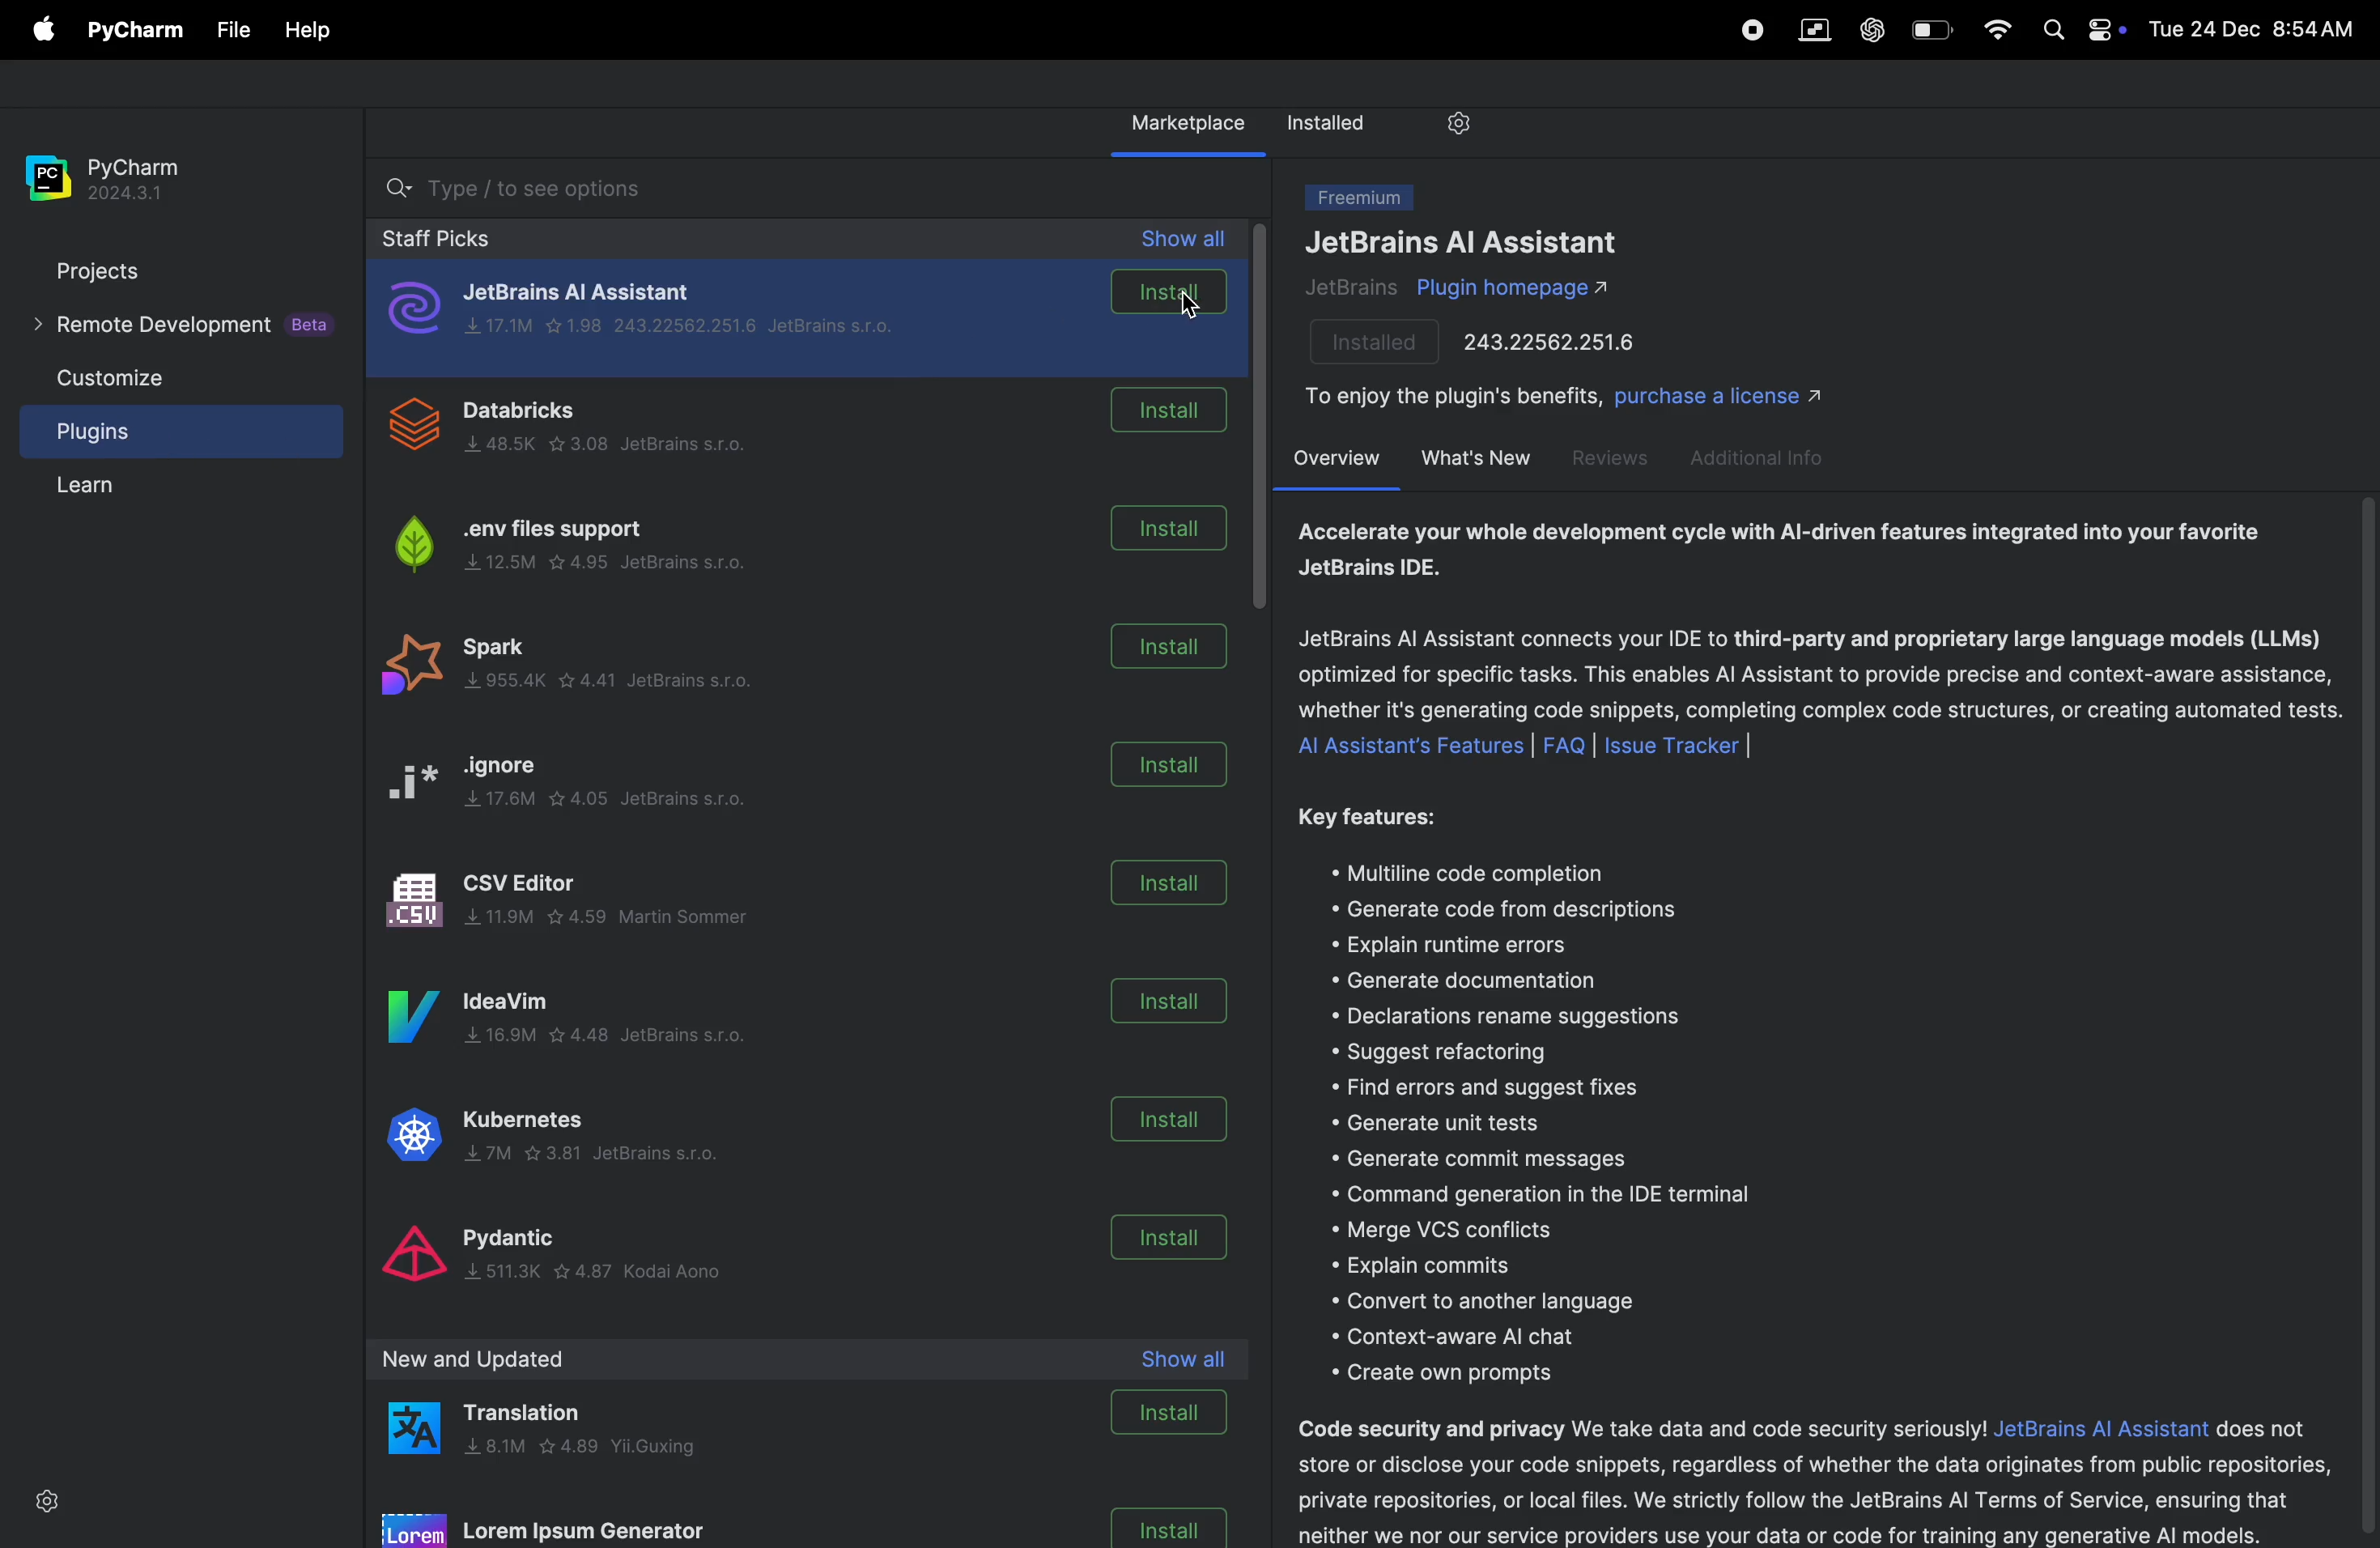  Describe the element at coordinates (600, 1429) in the screenshot. I see `translation` at that location.